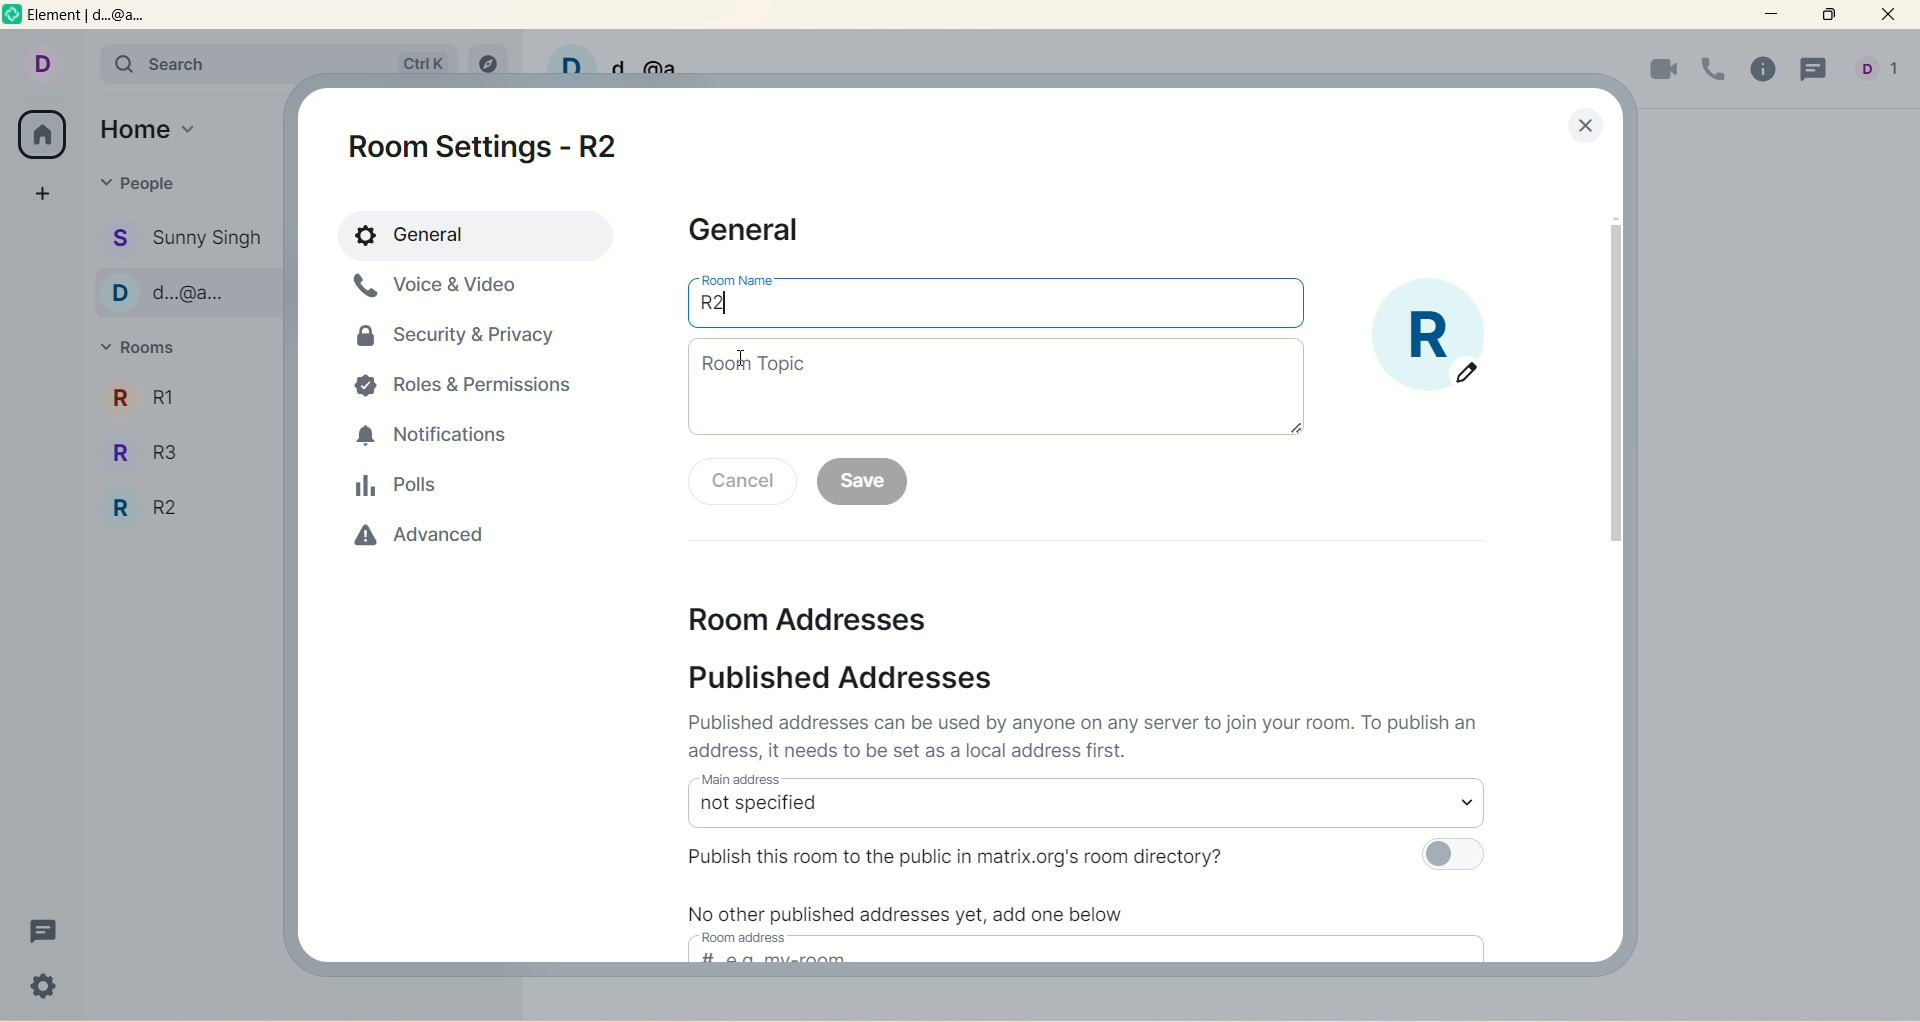  I want to click on R3, so click(179, 448).